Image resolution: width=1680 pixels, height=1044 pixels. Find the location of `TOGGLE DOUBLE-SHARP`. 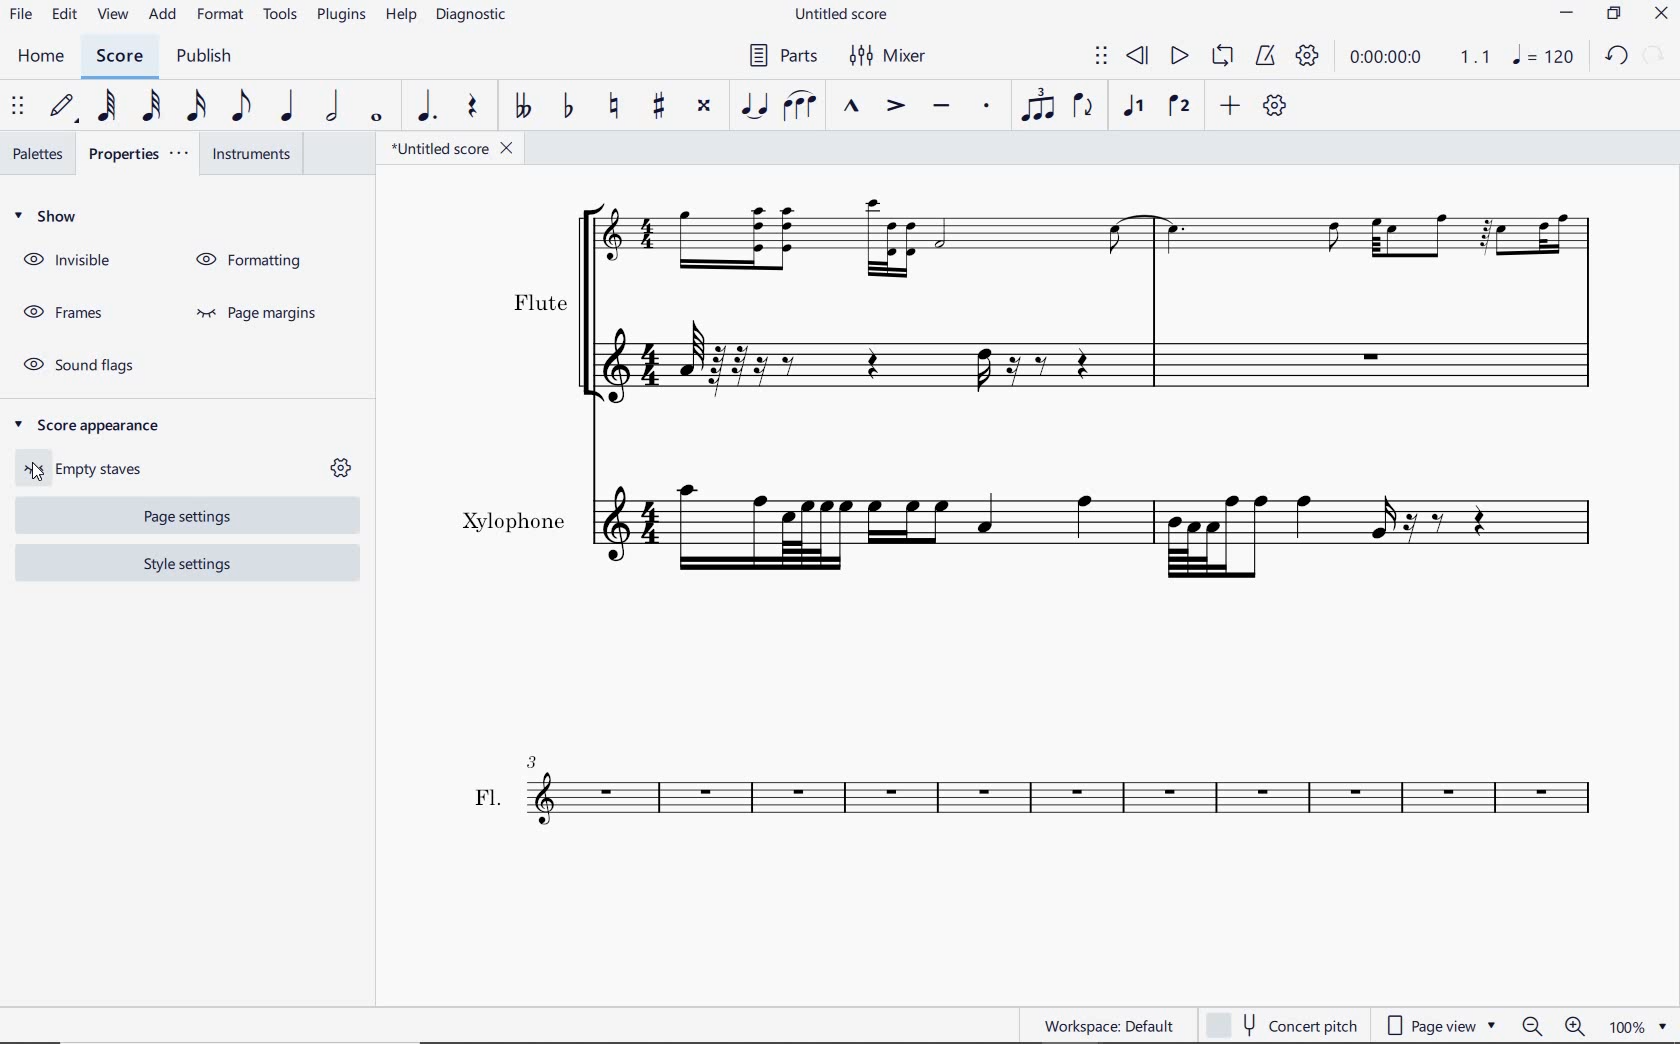

TOGGLE DOUBLE-SHARP is located at coordinates (706, 107).